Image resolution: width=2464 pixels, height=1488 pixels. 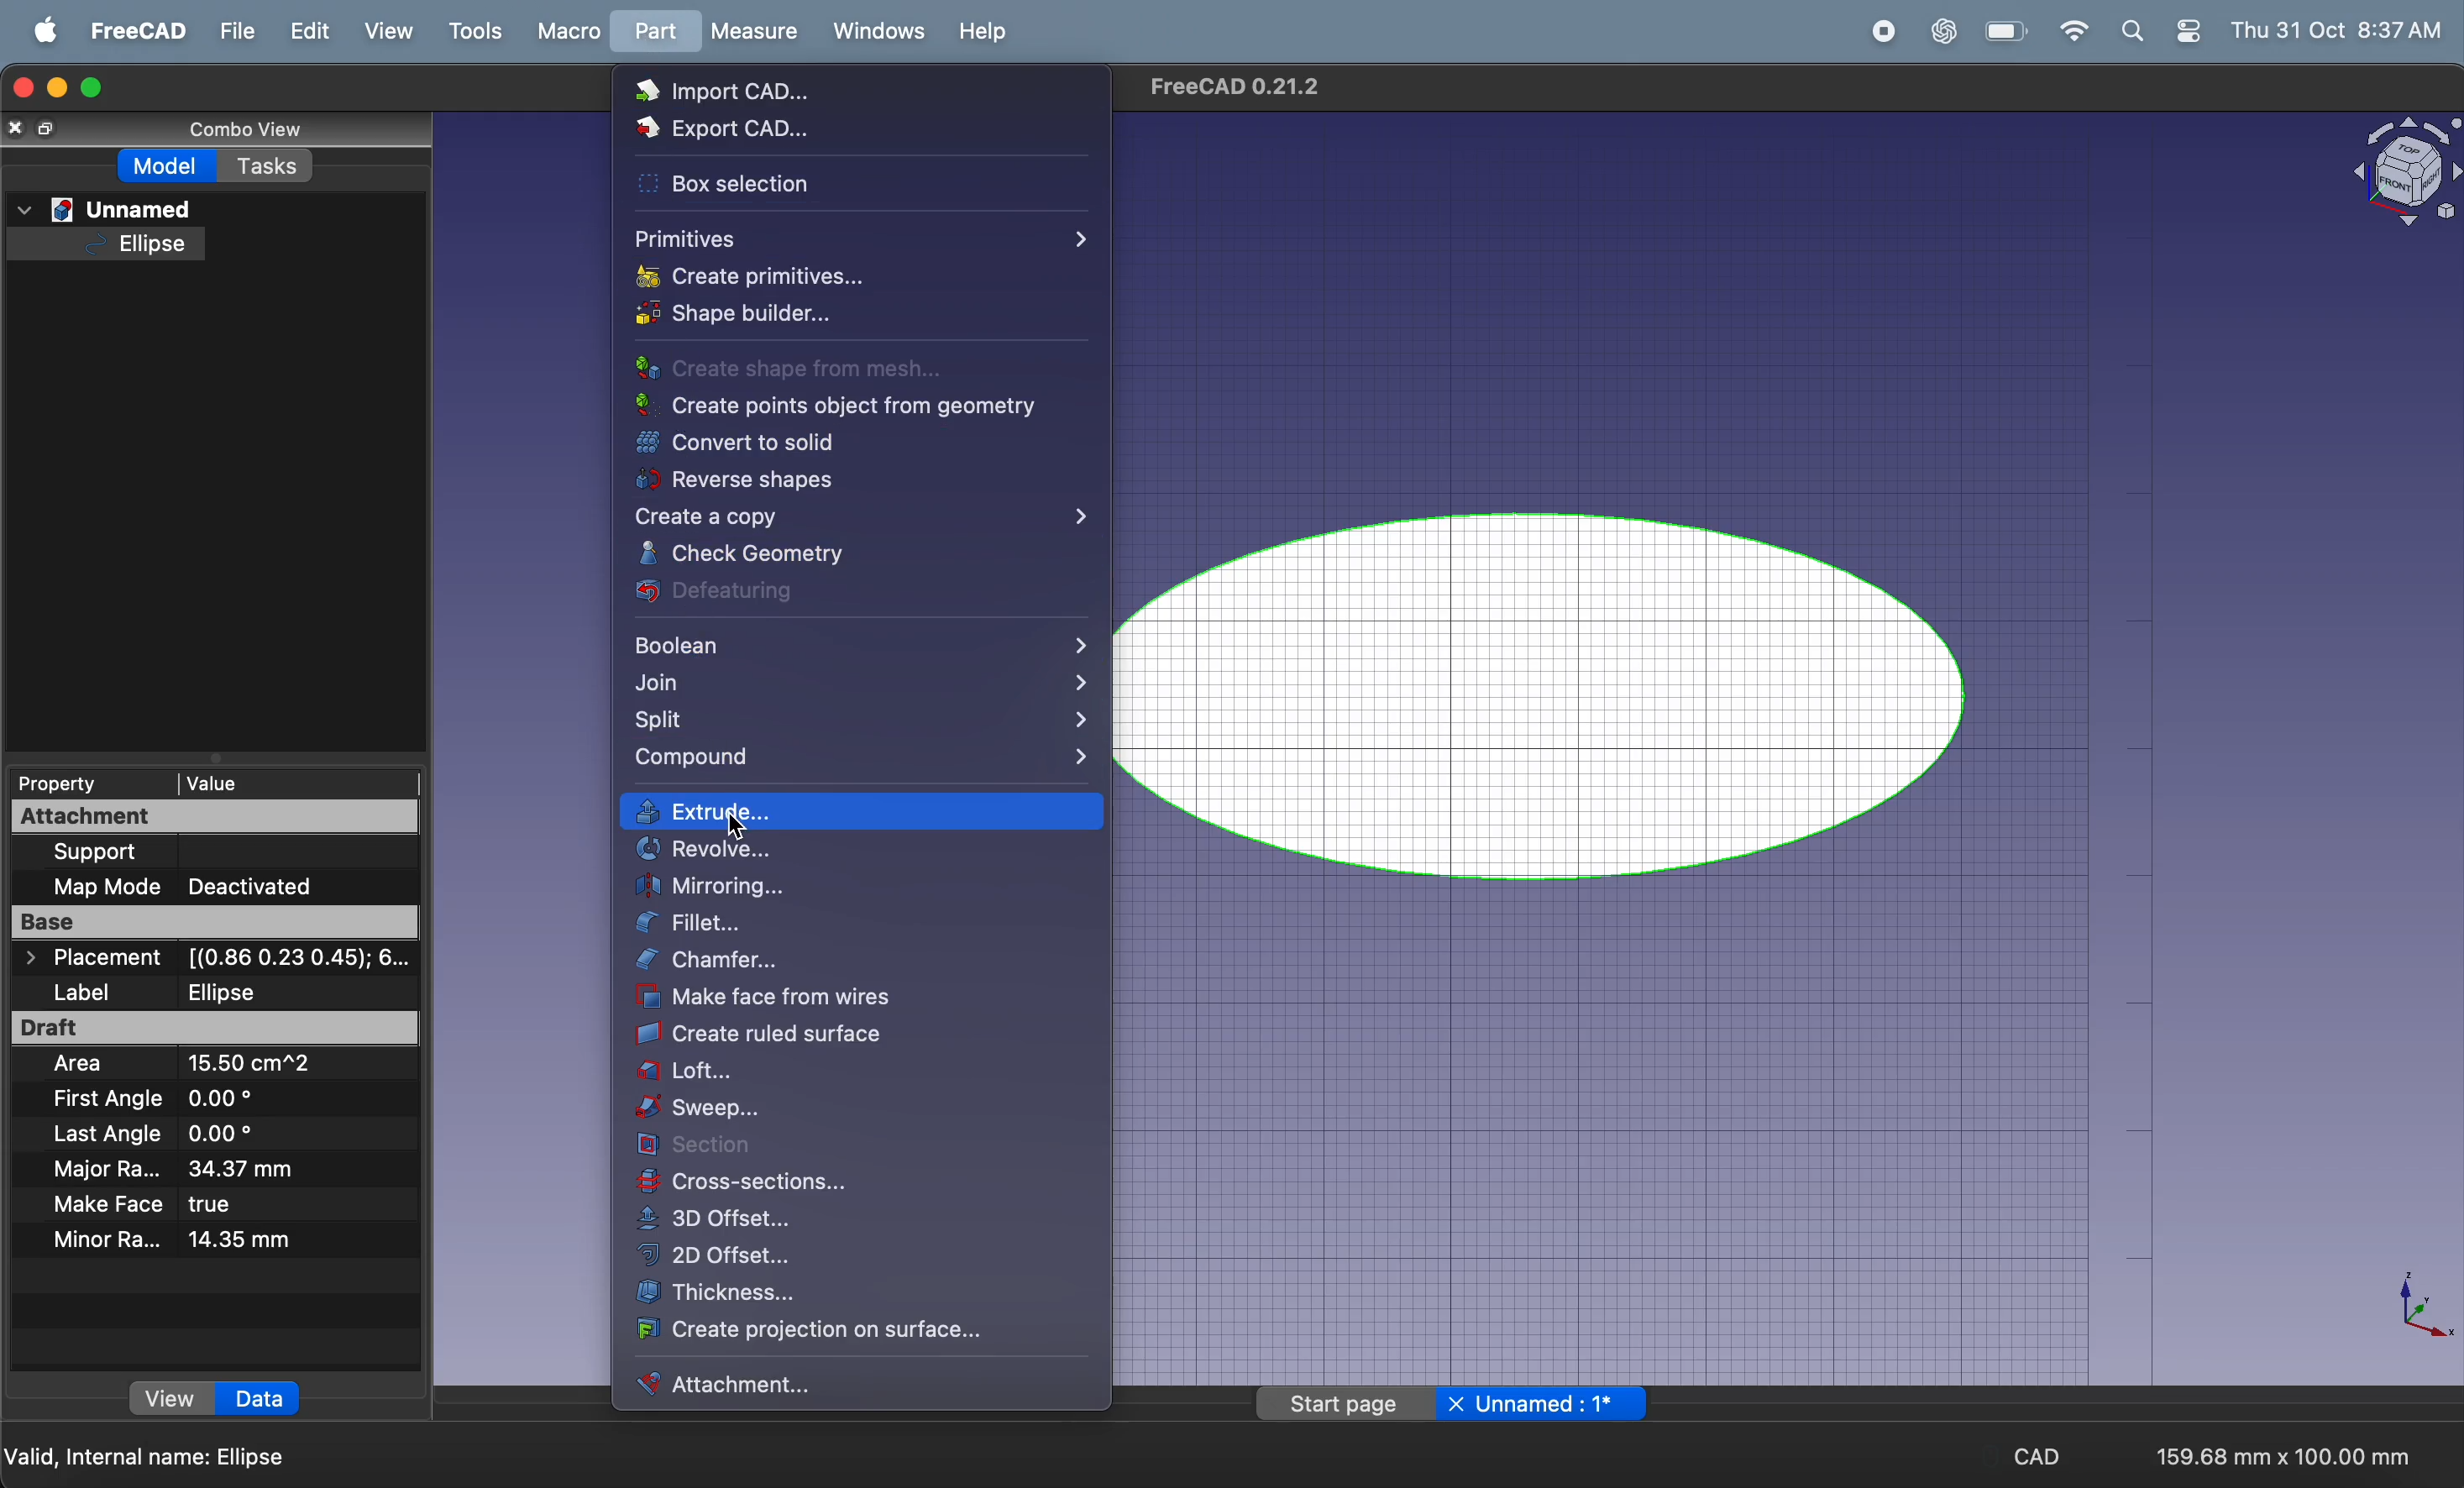 What do you see at coordinates (763, 1183) in the screenshot?
I see `cross section` at bounding box center [763, 1183].